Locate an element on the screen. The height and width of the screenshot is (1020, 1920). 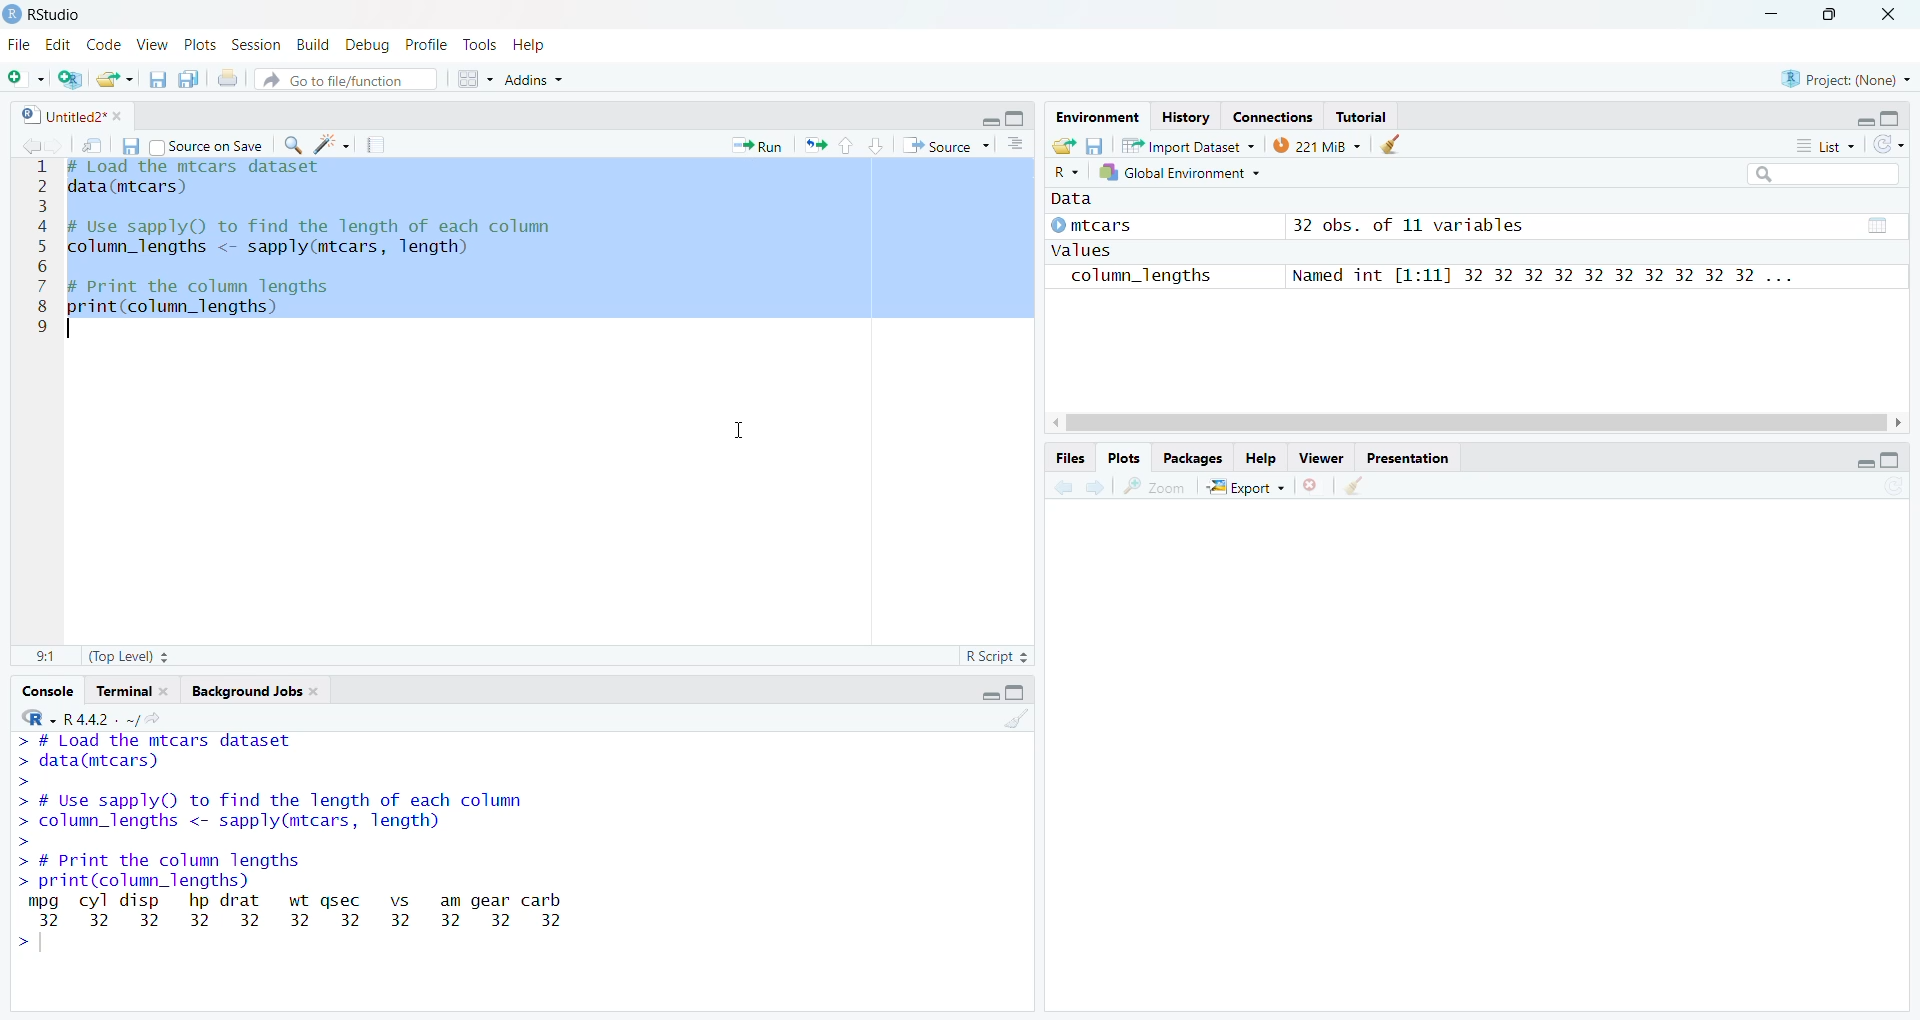
Build is located at coordinates (314, 45).